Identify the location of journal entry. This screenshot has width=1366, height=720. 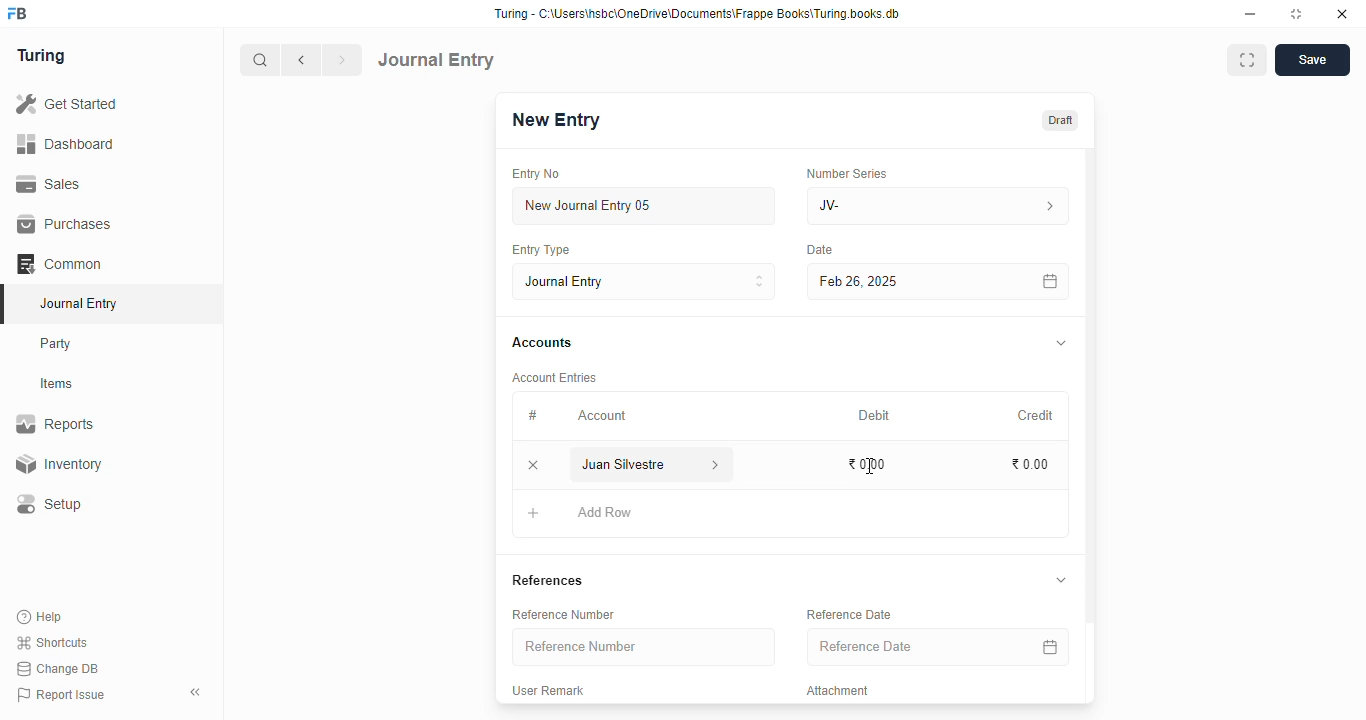
(437, 59).